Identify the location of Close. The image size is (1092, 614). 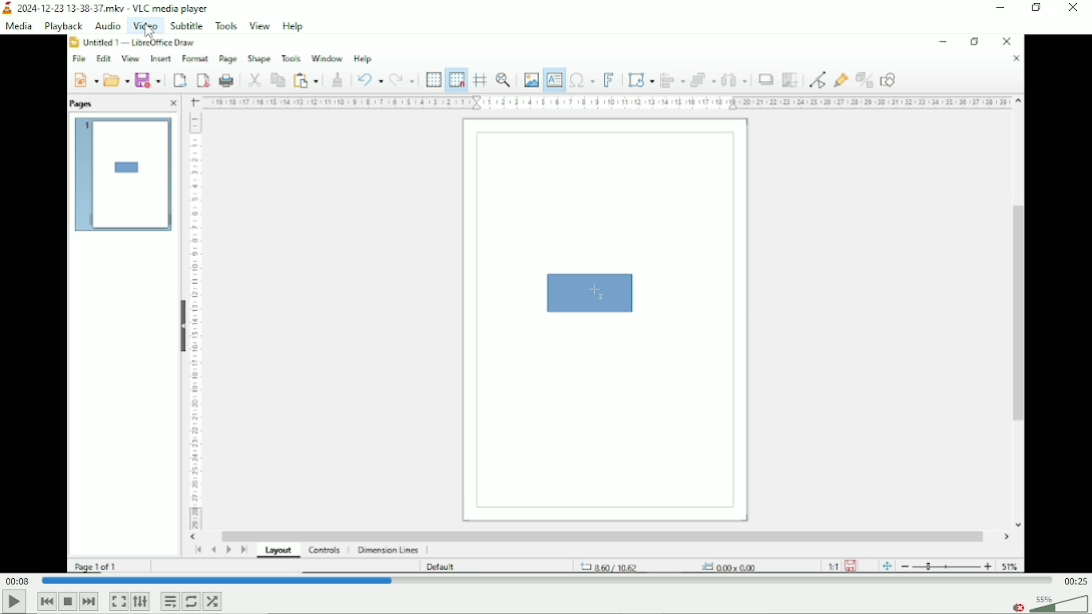
(1076, 10).